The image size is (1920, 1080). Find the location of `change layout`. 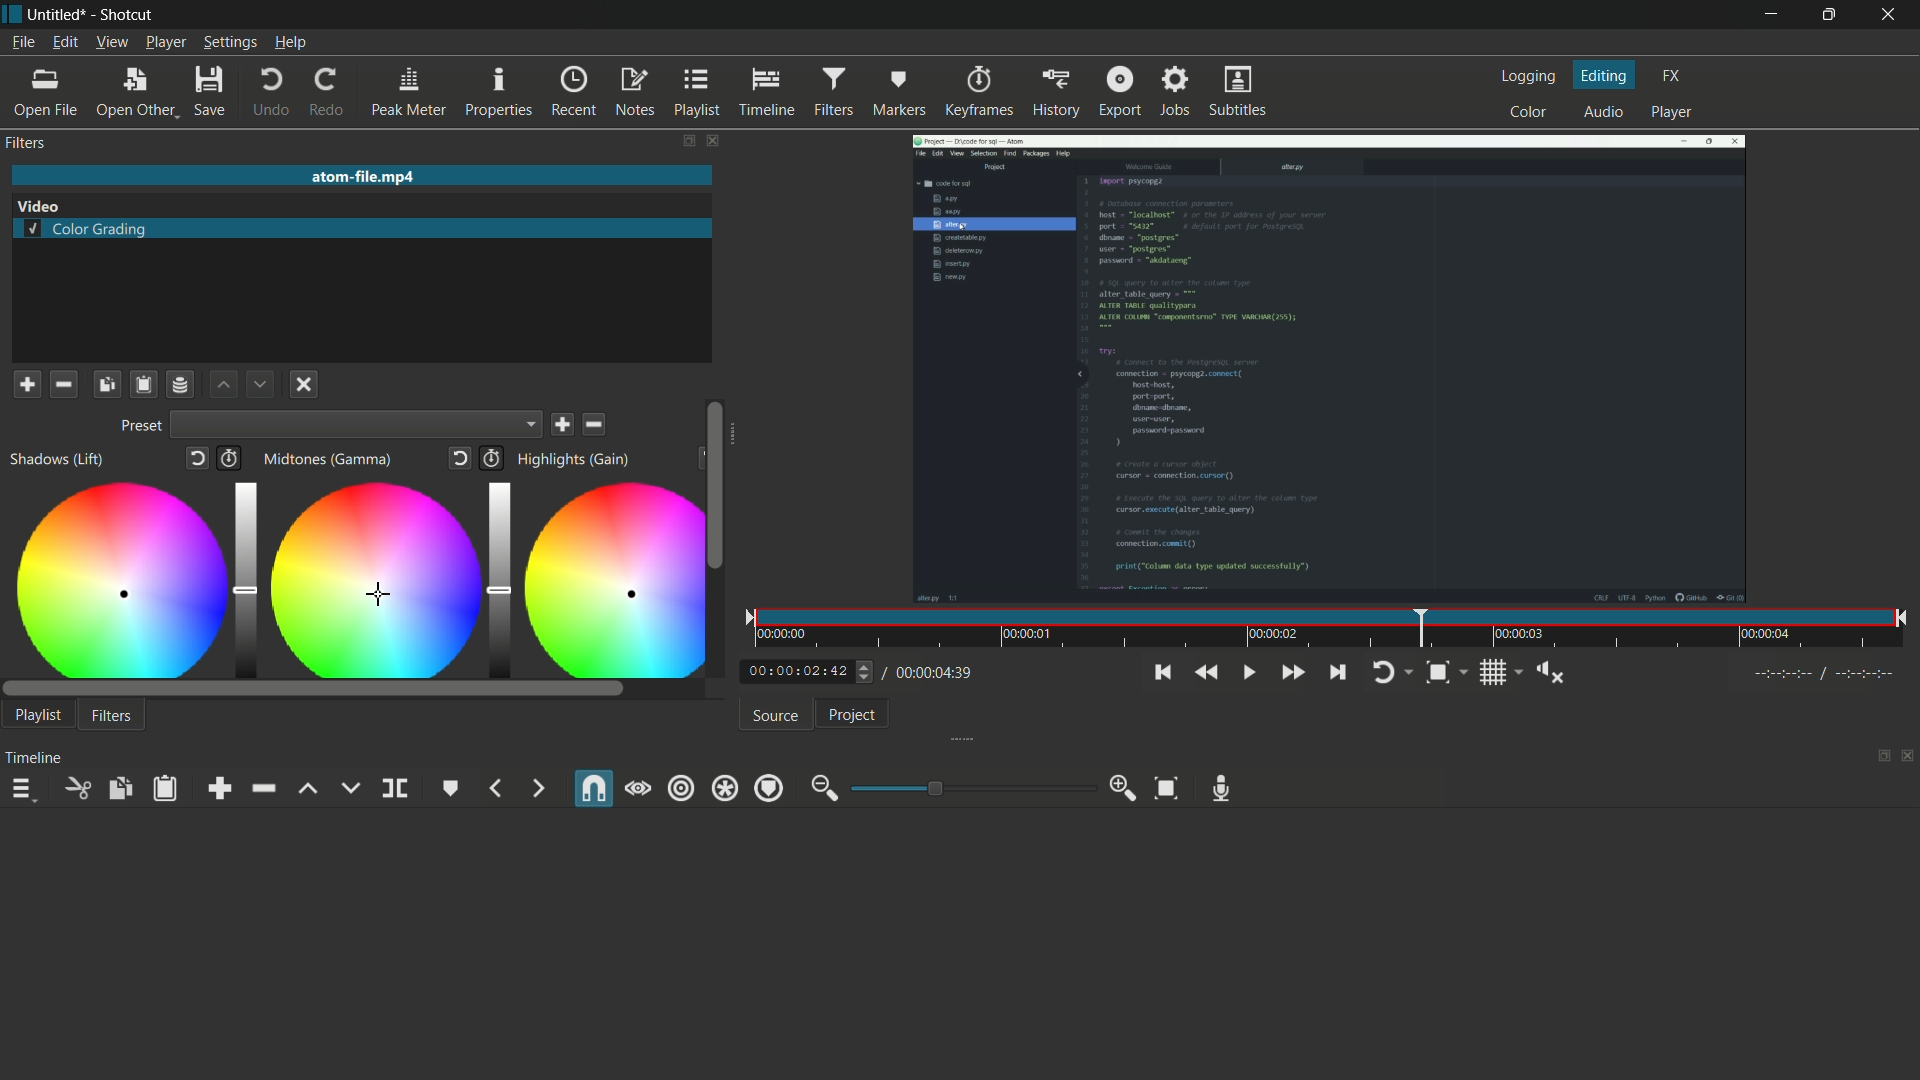

change layout is located at coordinates (1877, 757).